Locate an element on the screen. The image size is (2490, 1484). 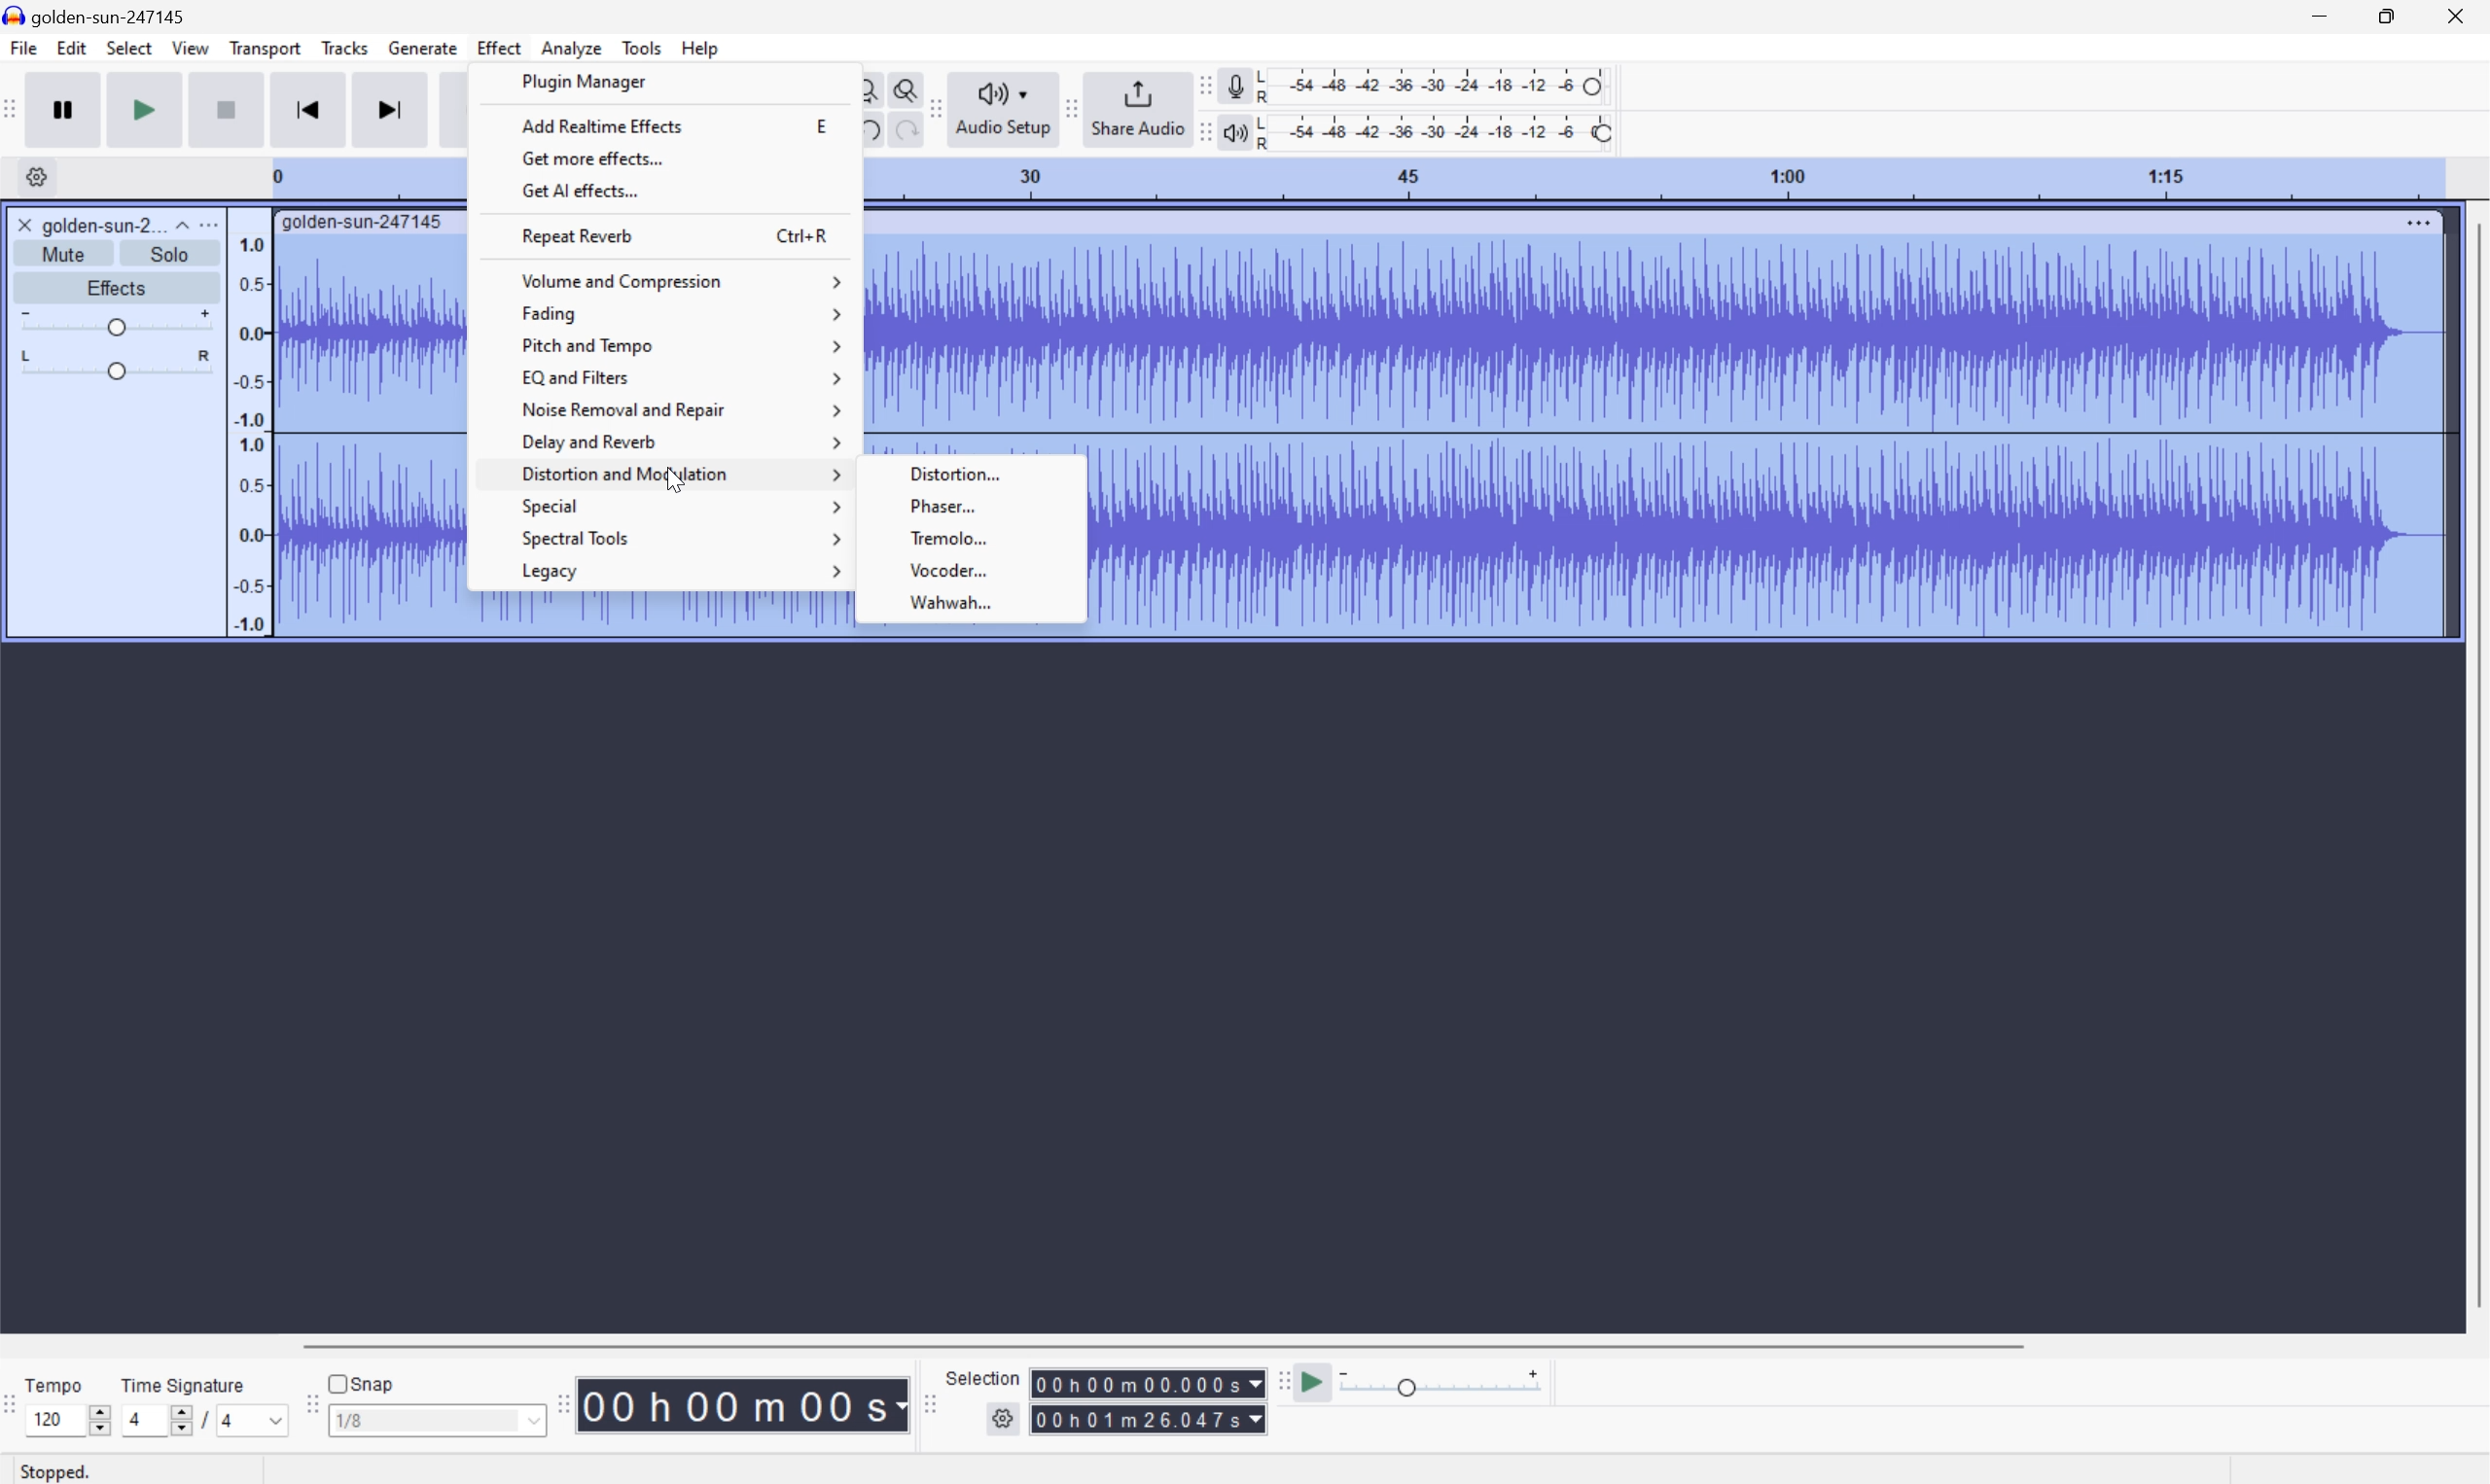
Plugin Manager is located at coordinates (585, 82).